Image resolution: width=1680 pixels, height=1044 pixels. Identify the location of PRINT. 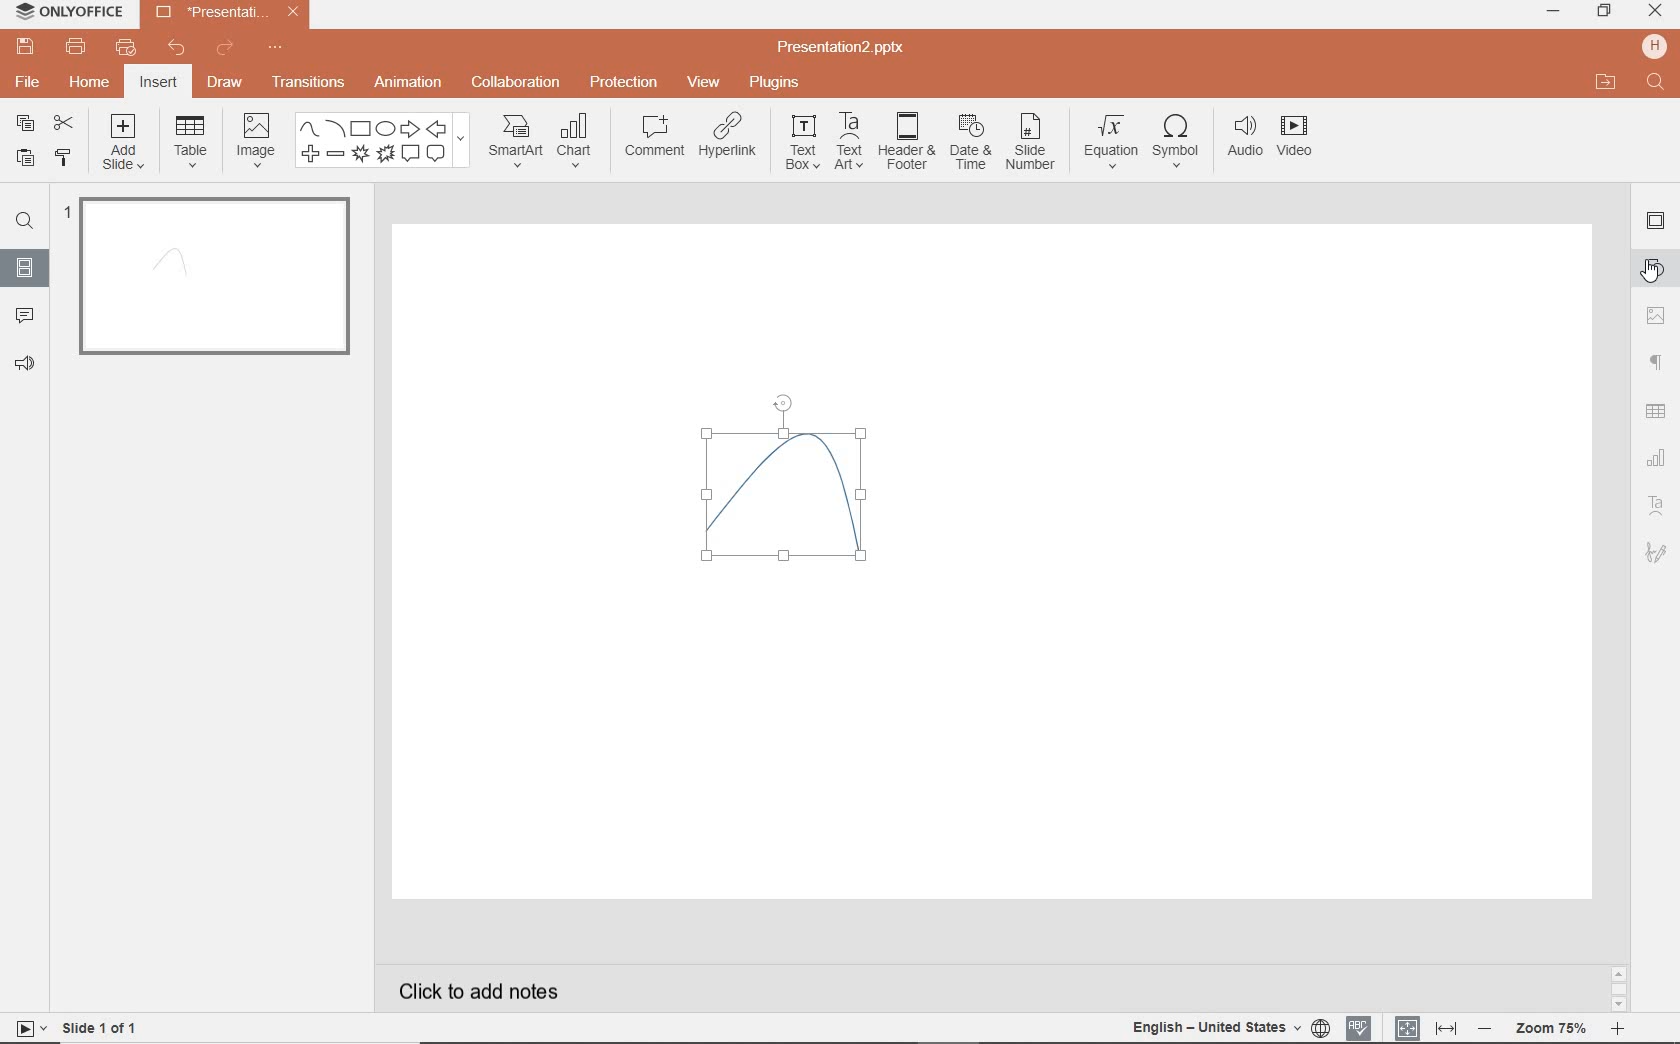
(75, 46).